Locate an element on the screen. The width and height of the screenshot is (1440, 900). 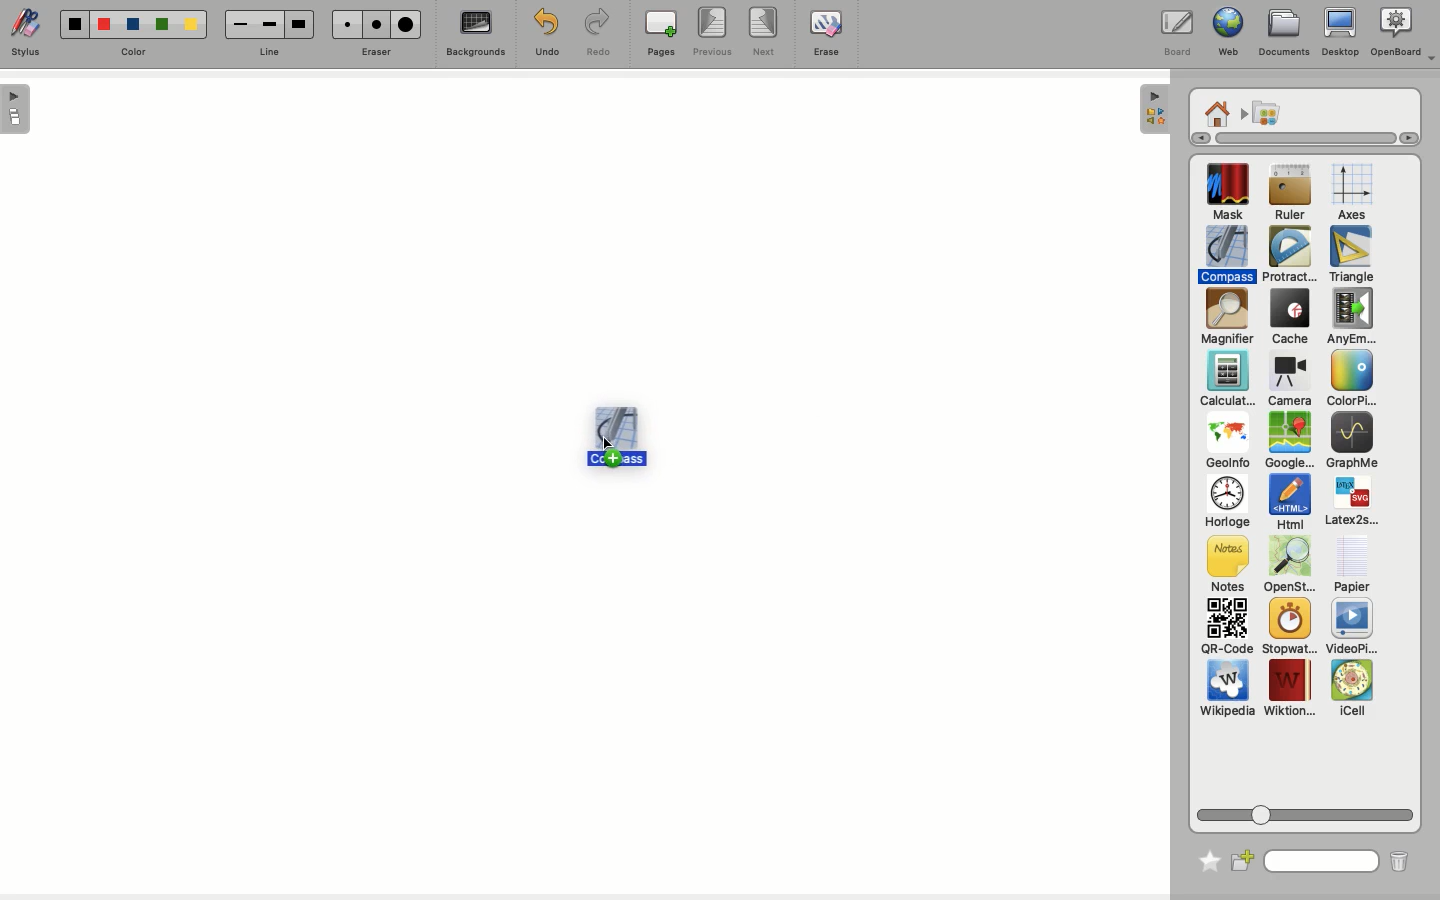
iCell is located at coordinates (1353, 689).